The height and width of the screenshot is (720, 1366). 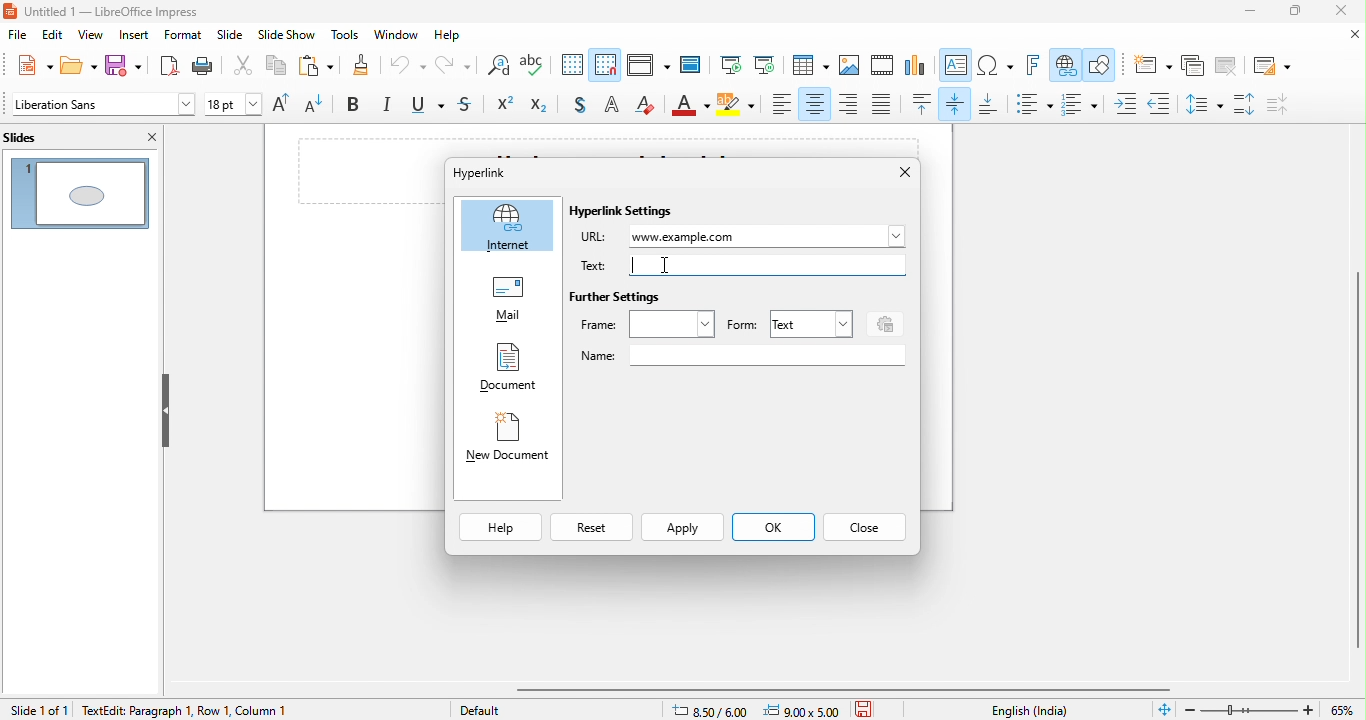 I want to click on undo, so click(x=408, y=69).